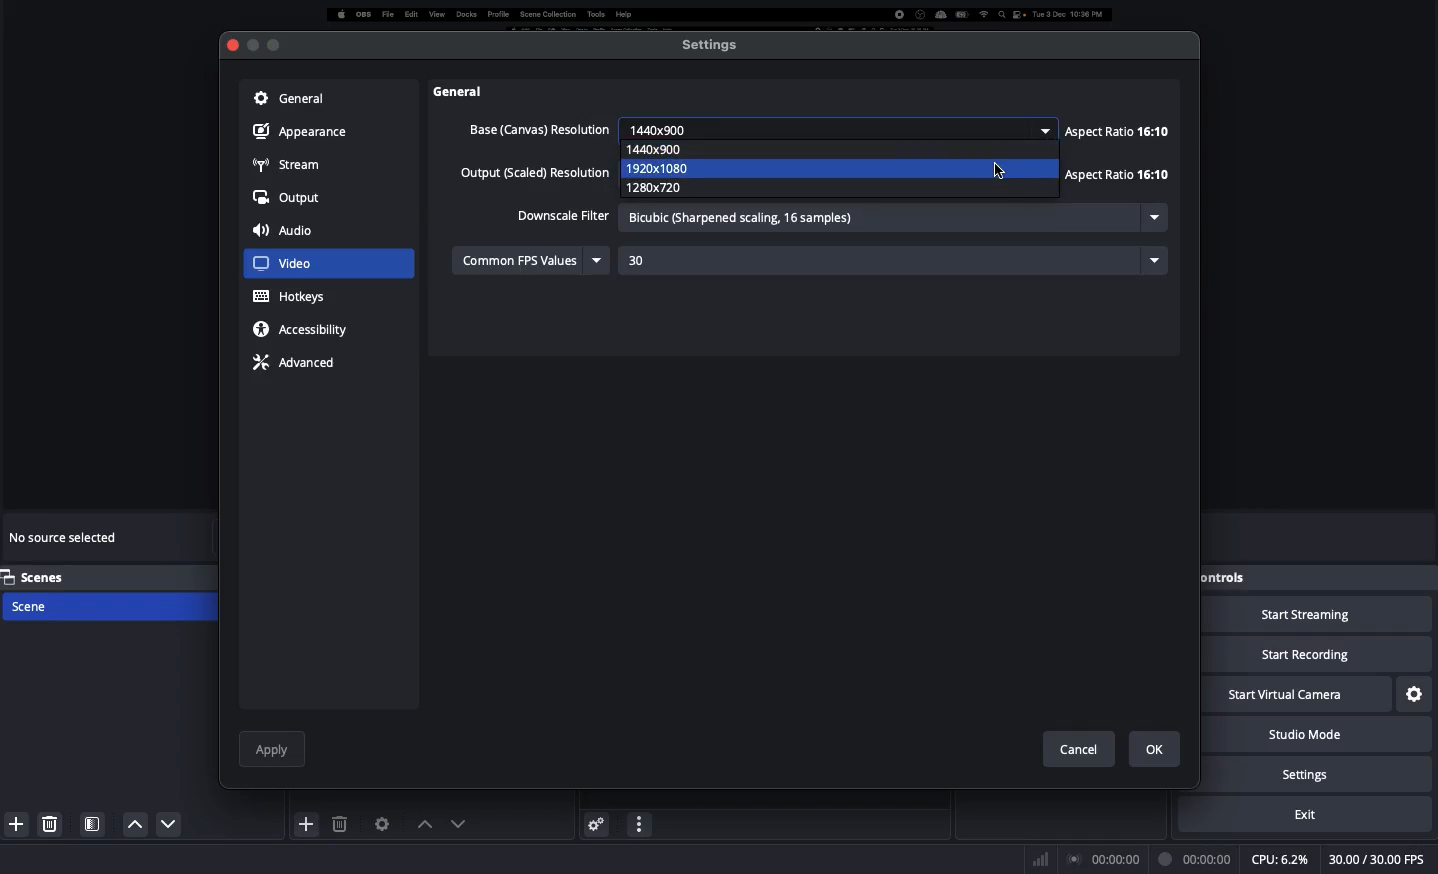 This screenshot has height=874, width=1438. Describe the element at coordinates (1333, 774) in the screenshot. I see `Settings` at that location.